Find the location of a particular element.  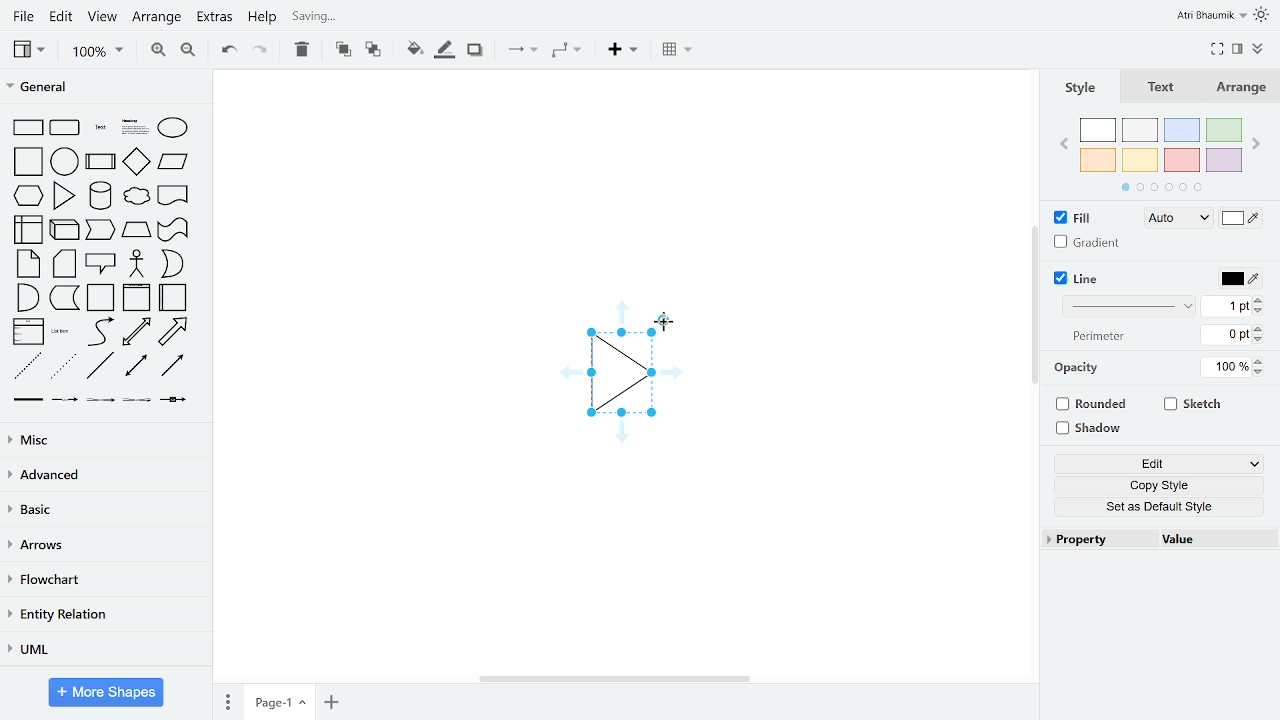

curve is located at coordinates (98, 332).